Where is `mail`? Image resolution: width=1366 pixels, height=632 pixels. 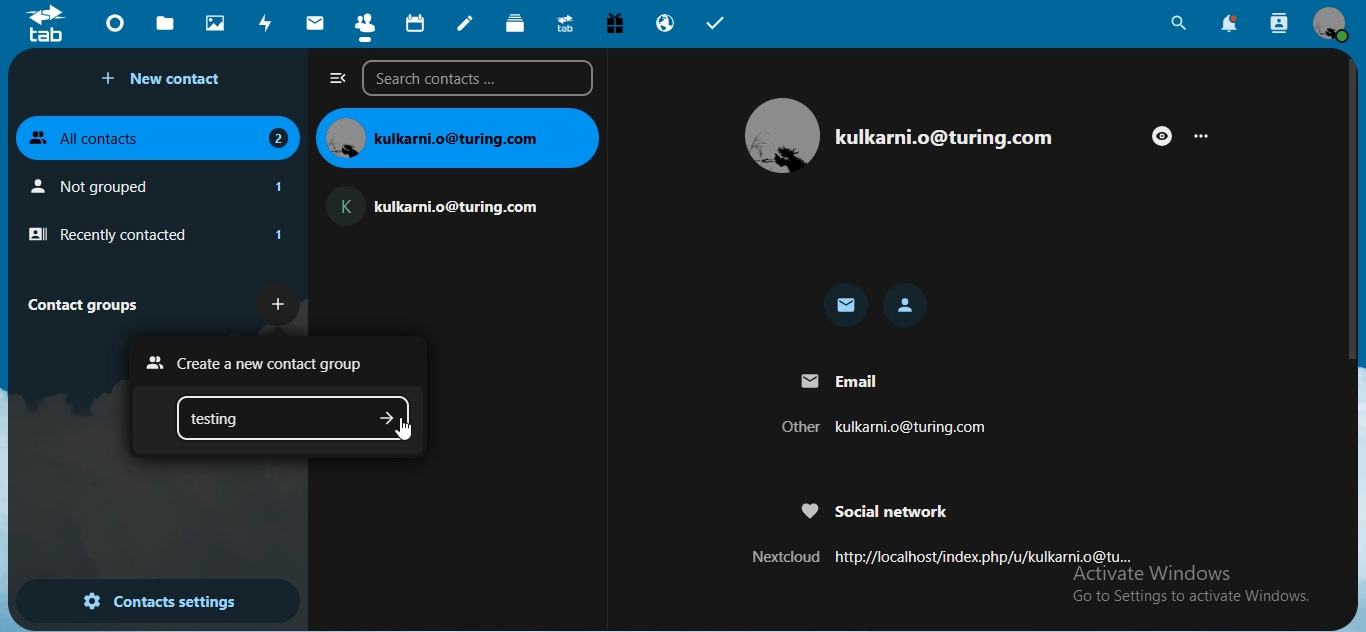
mail is located at coordinates (317, 23).